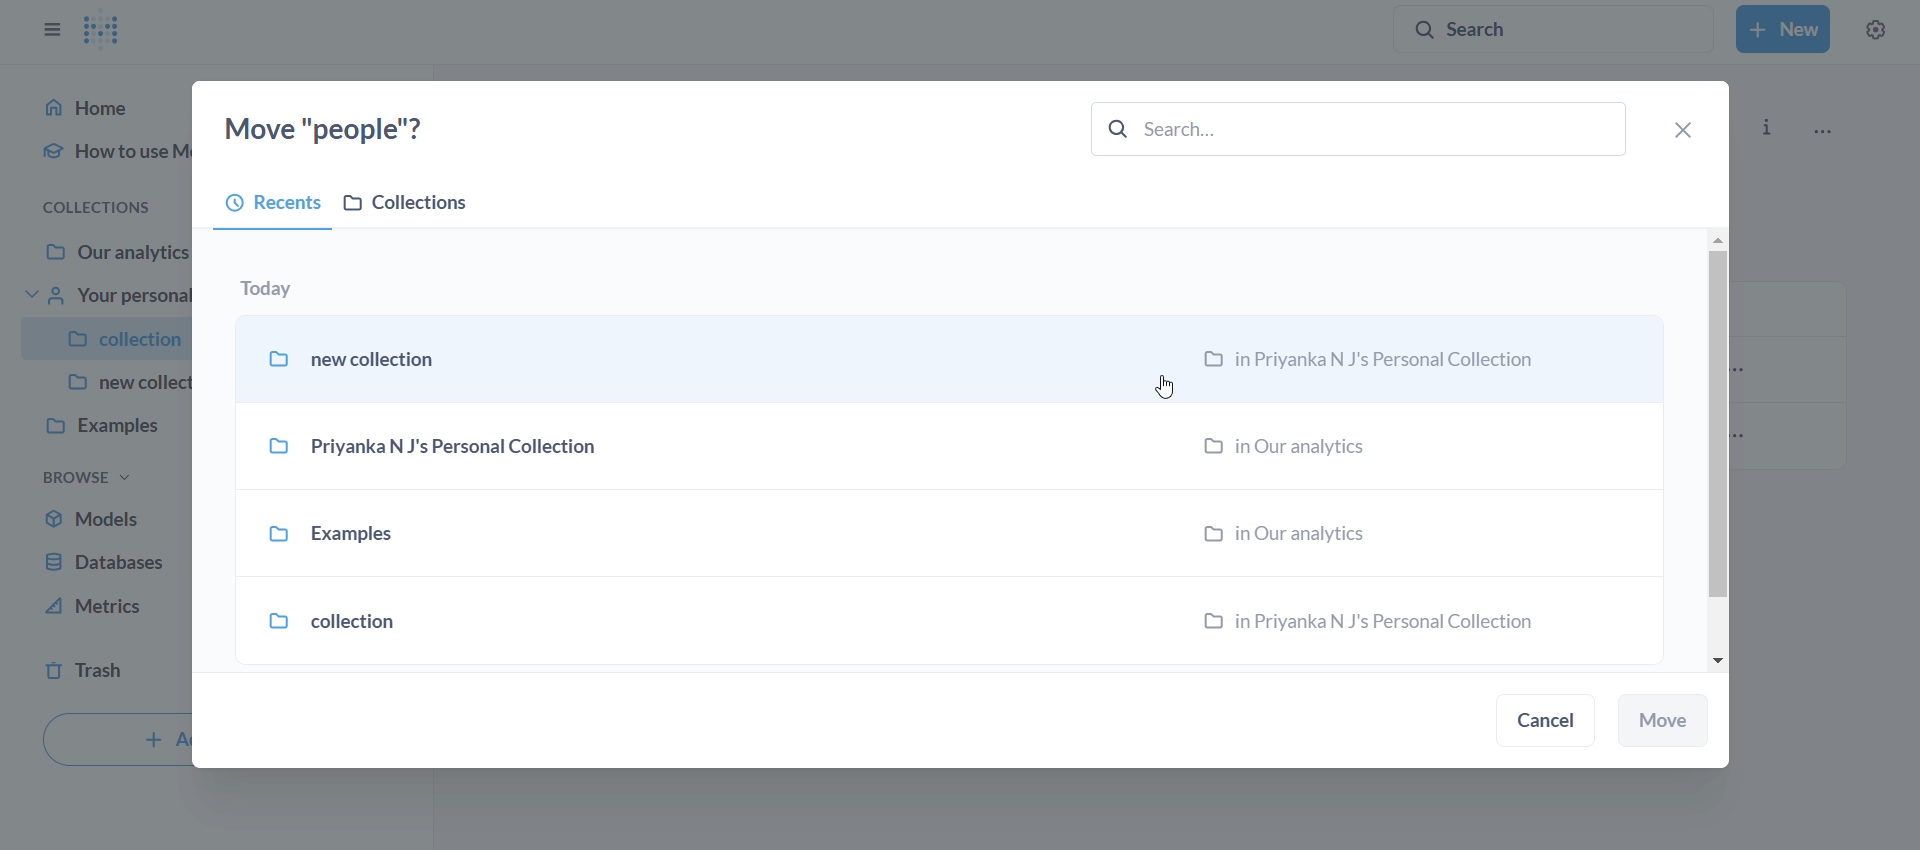 Image resolution: width=1920 pixels, height=850 pixels. What do you see at coordinates (103, 207) in the screenshot?
I see `collections` at bounding box center [103, 207].